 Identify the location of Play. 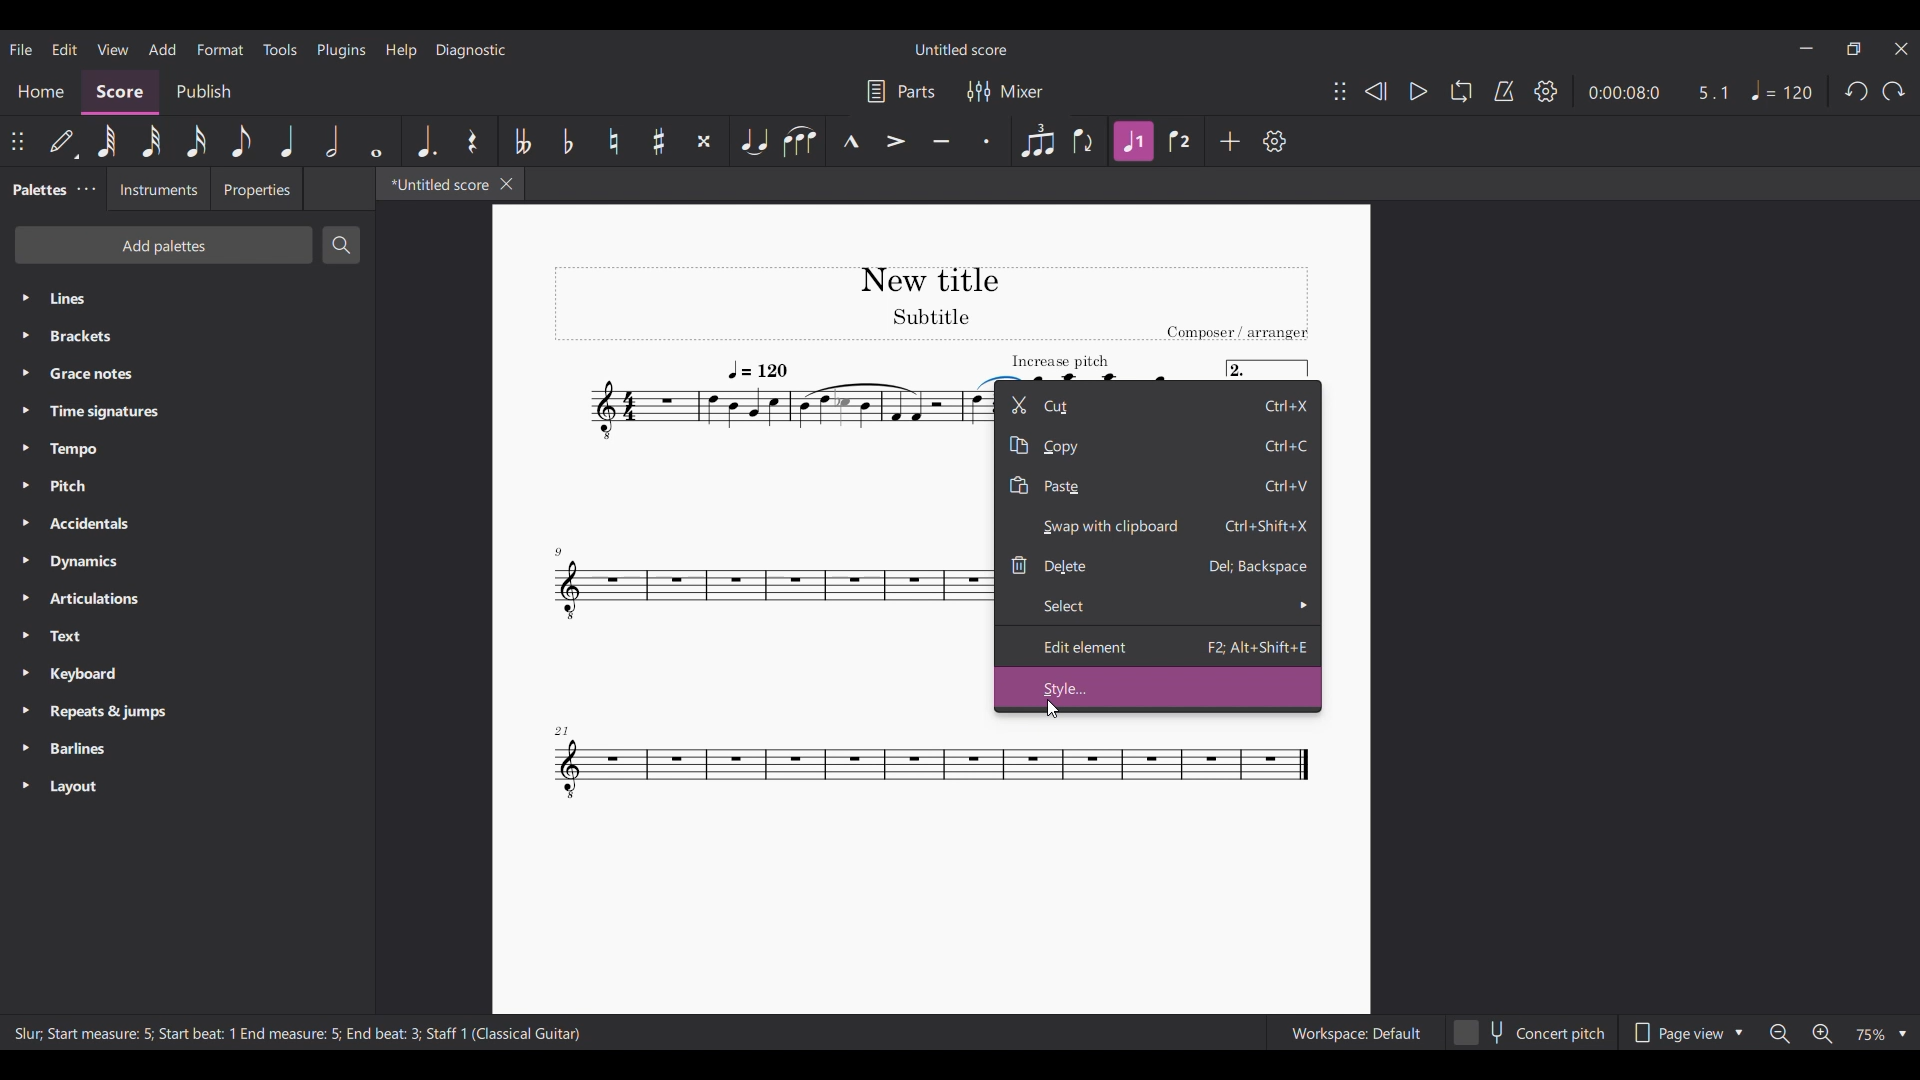
(1410, 91).